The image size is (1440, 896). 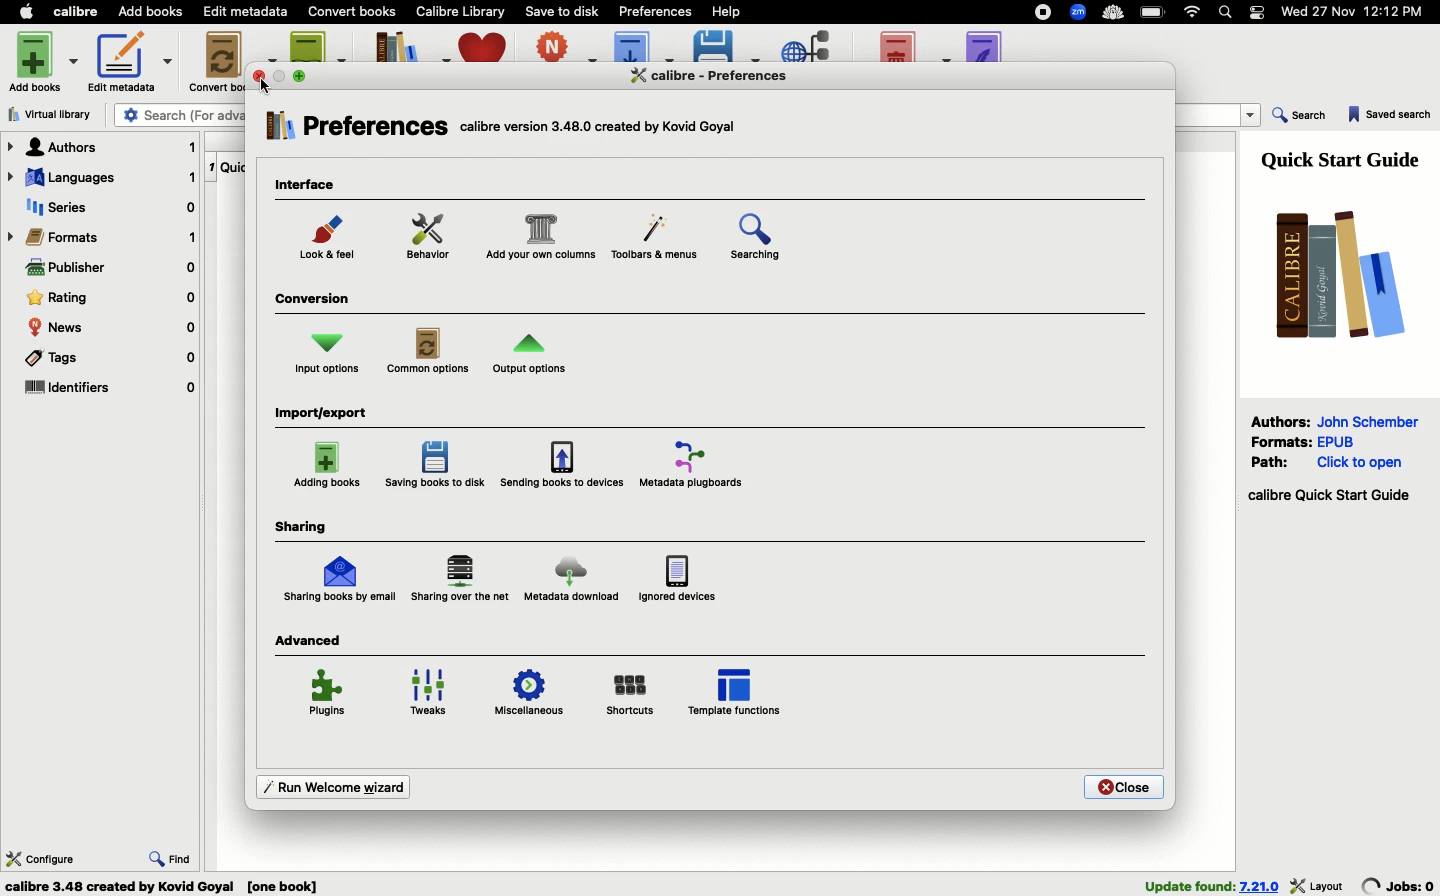 I want to click on Edit metadata, so click(x=247, y=12).